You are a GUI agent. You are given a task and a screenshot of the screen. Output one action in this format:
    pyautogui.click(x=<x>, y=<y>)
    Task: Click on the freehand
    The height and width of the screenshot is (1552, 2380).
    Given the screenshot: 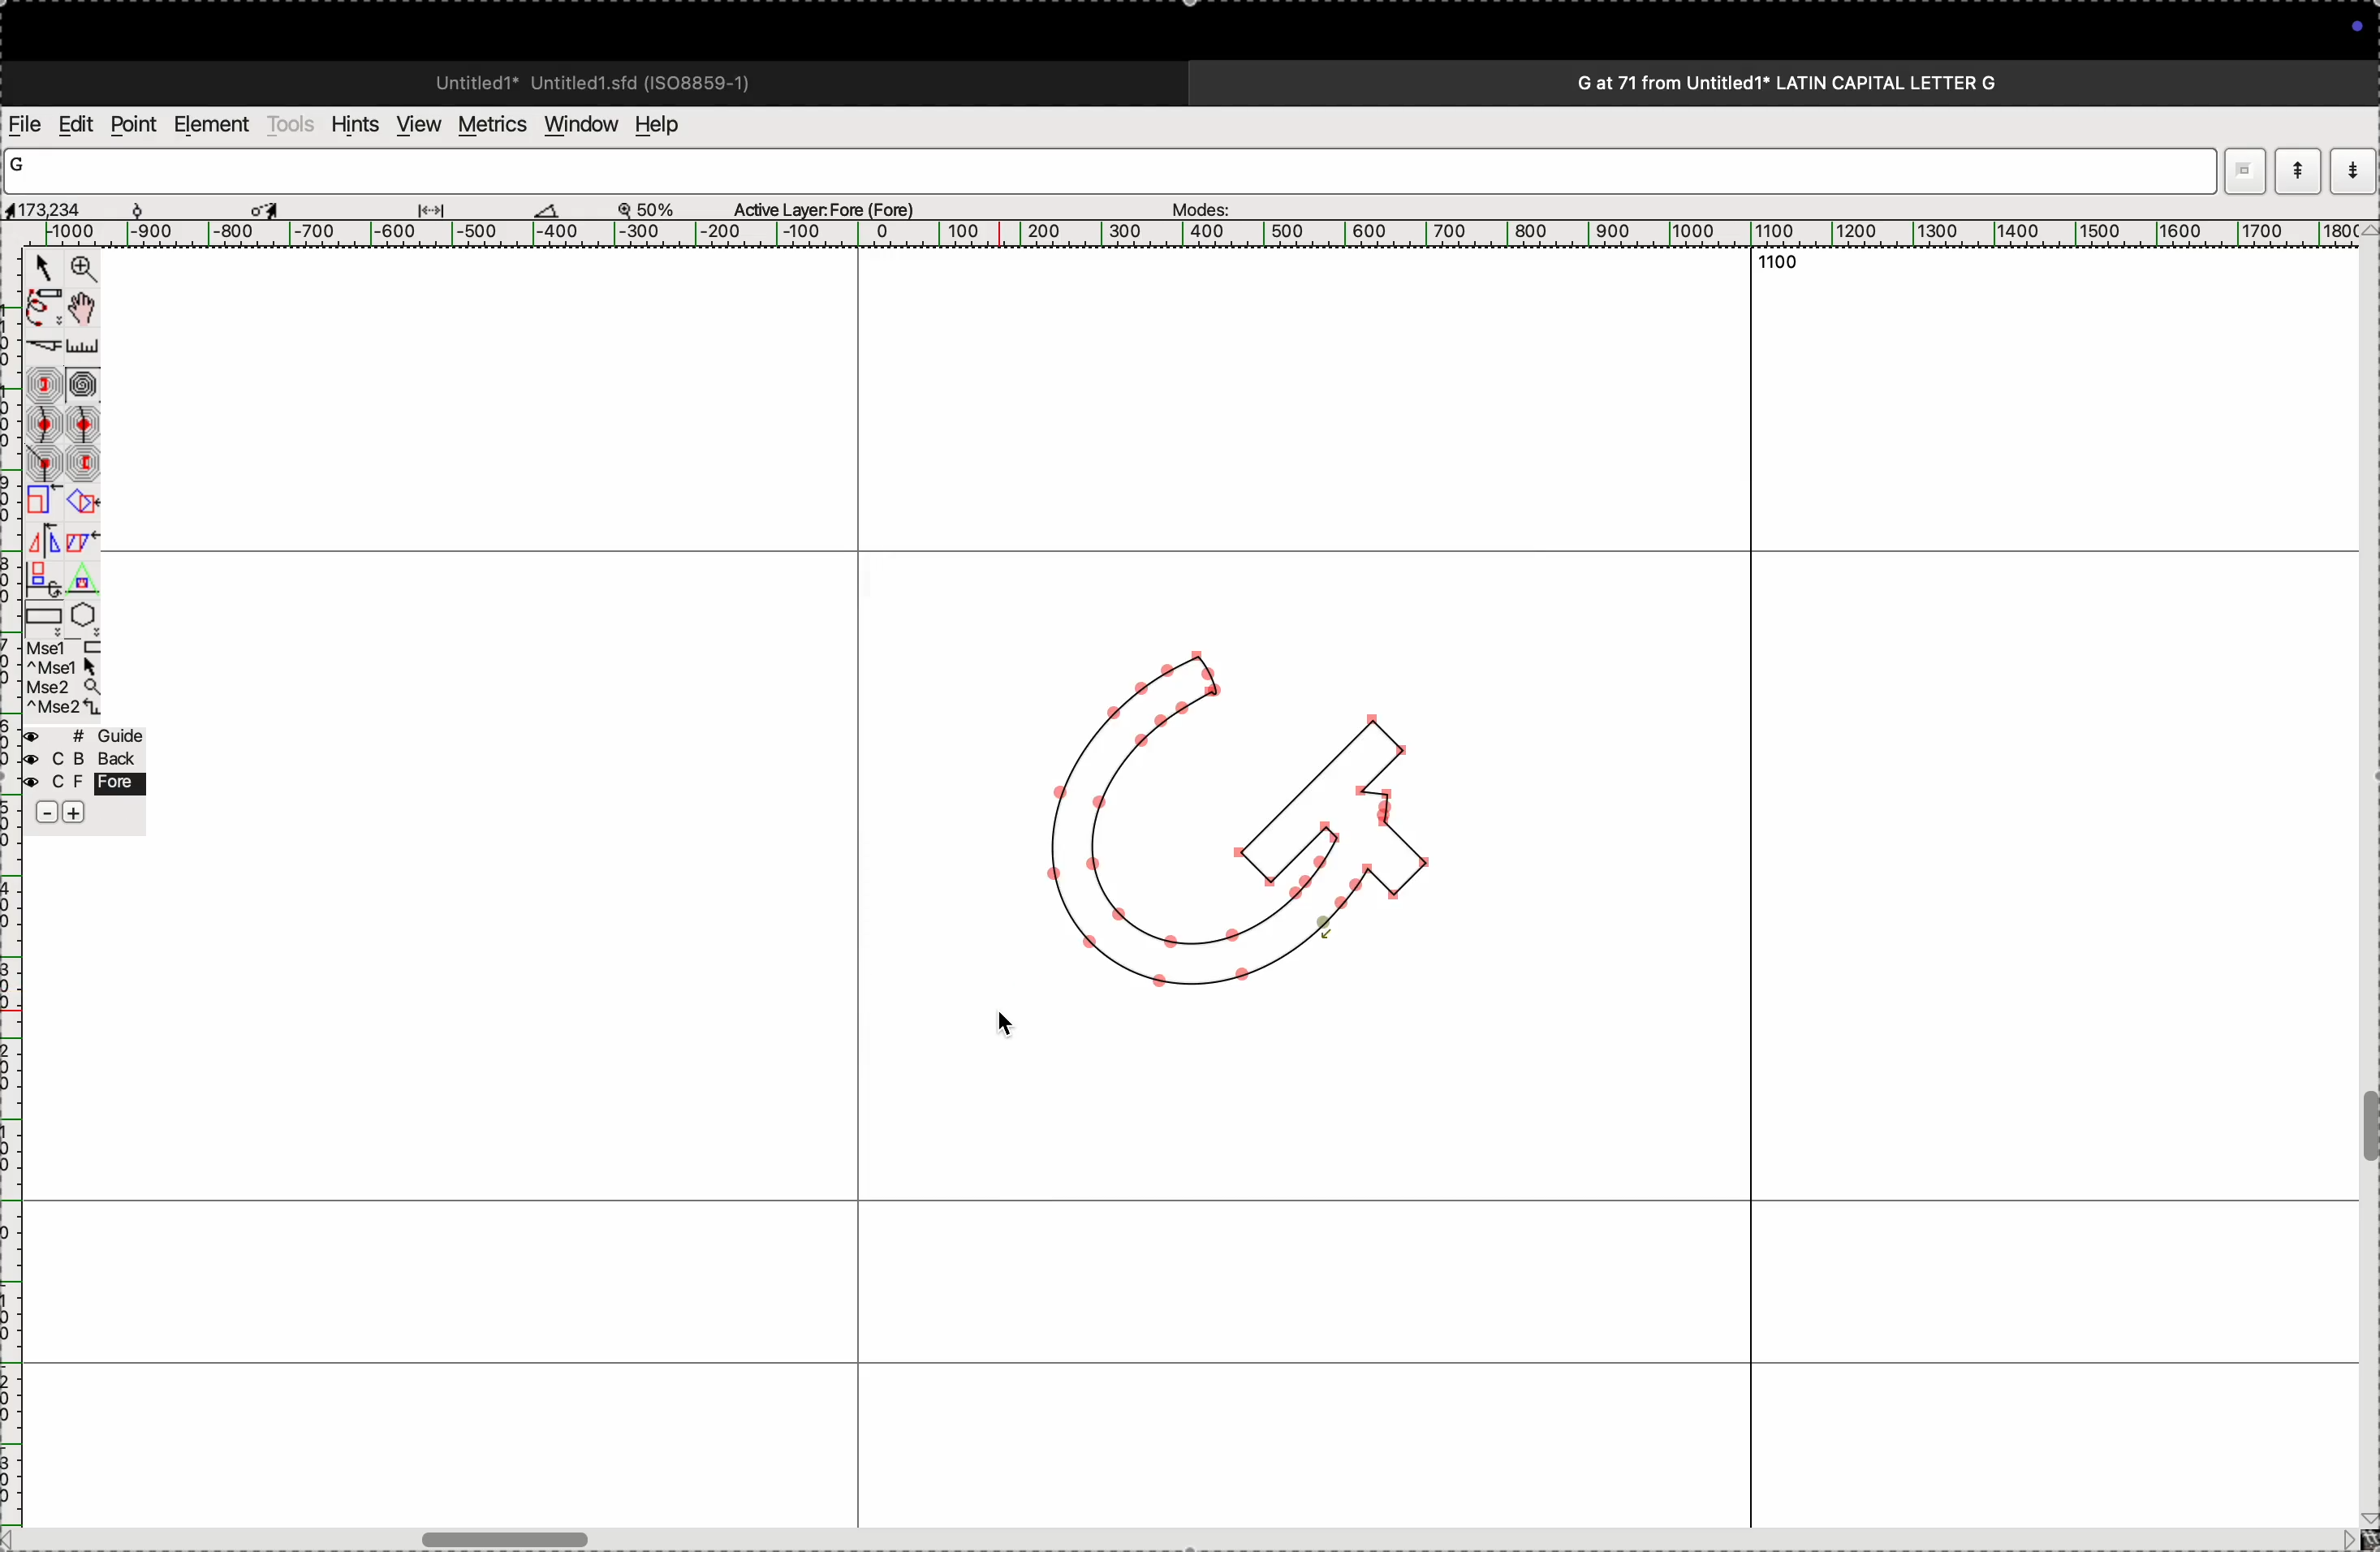 What is the action you would take?
    pyautogui.click(x=44, y=310)
    